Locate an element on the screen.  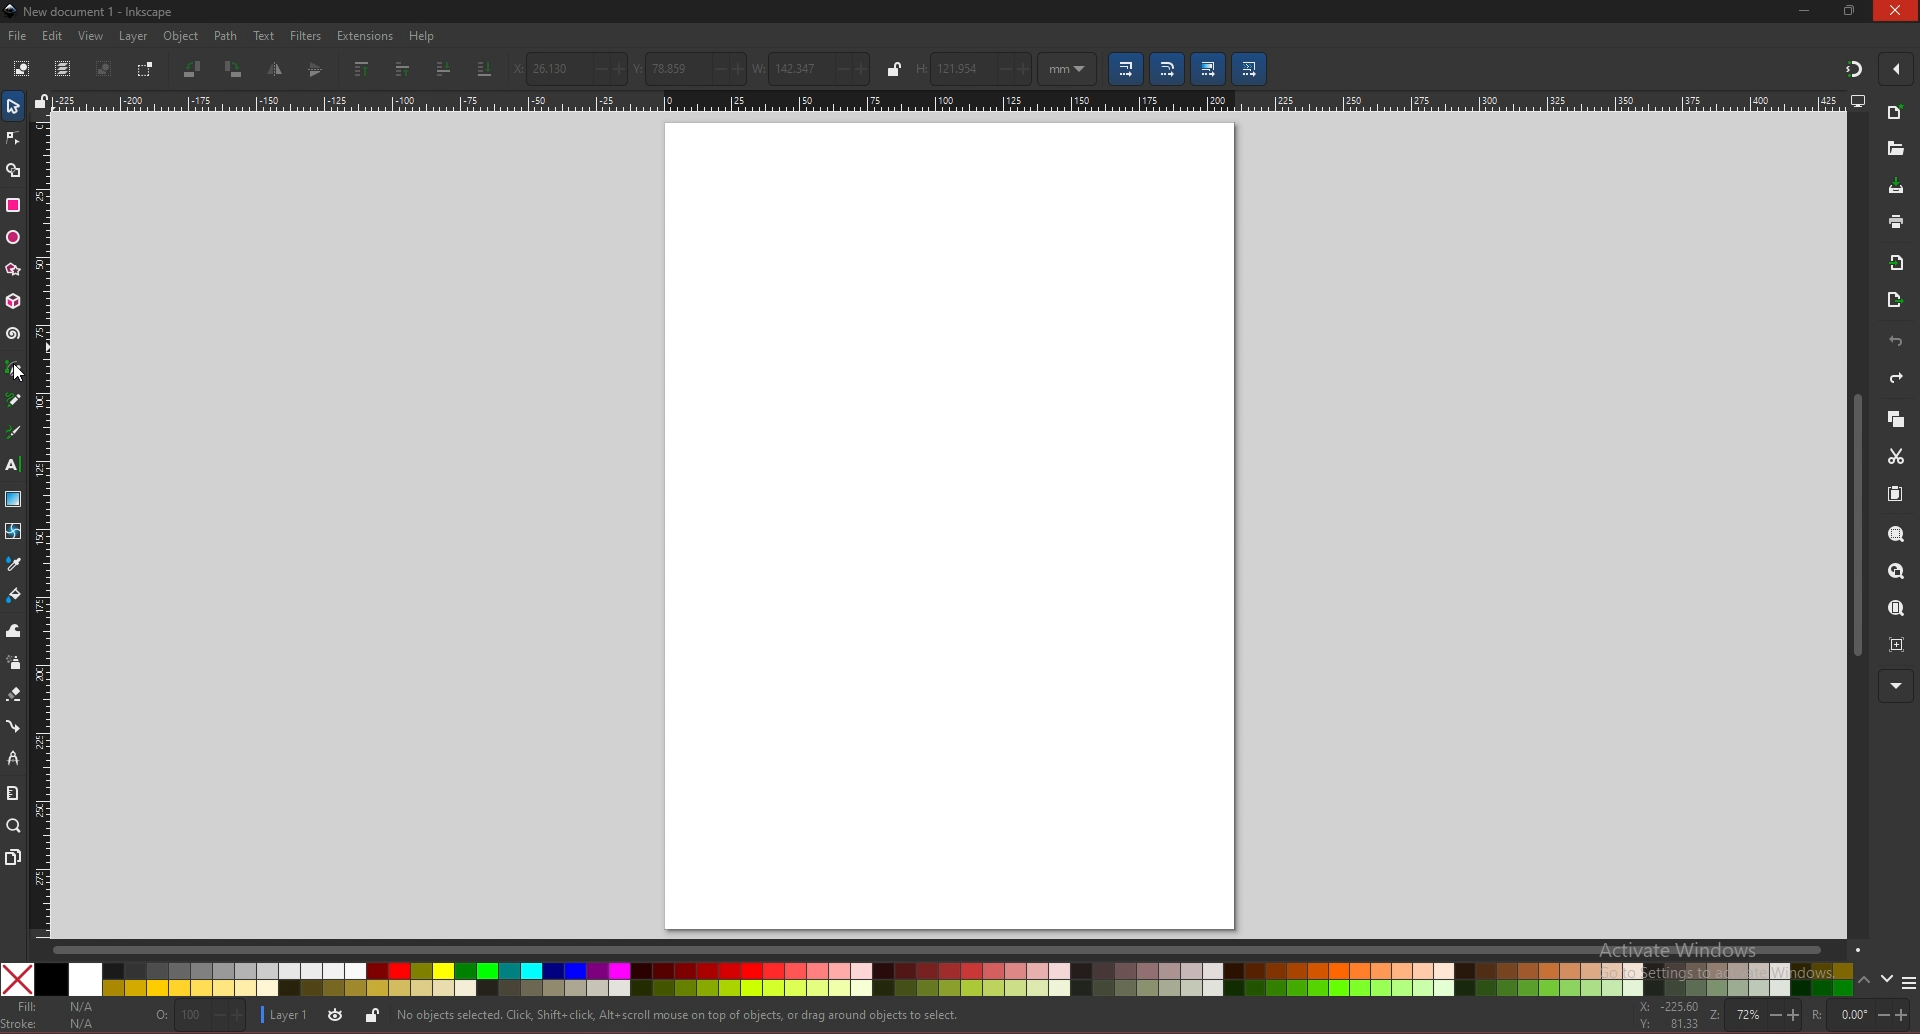
toggle selection box is located at coordinates (144, 69).